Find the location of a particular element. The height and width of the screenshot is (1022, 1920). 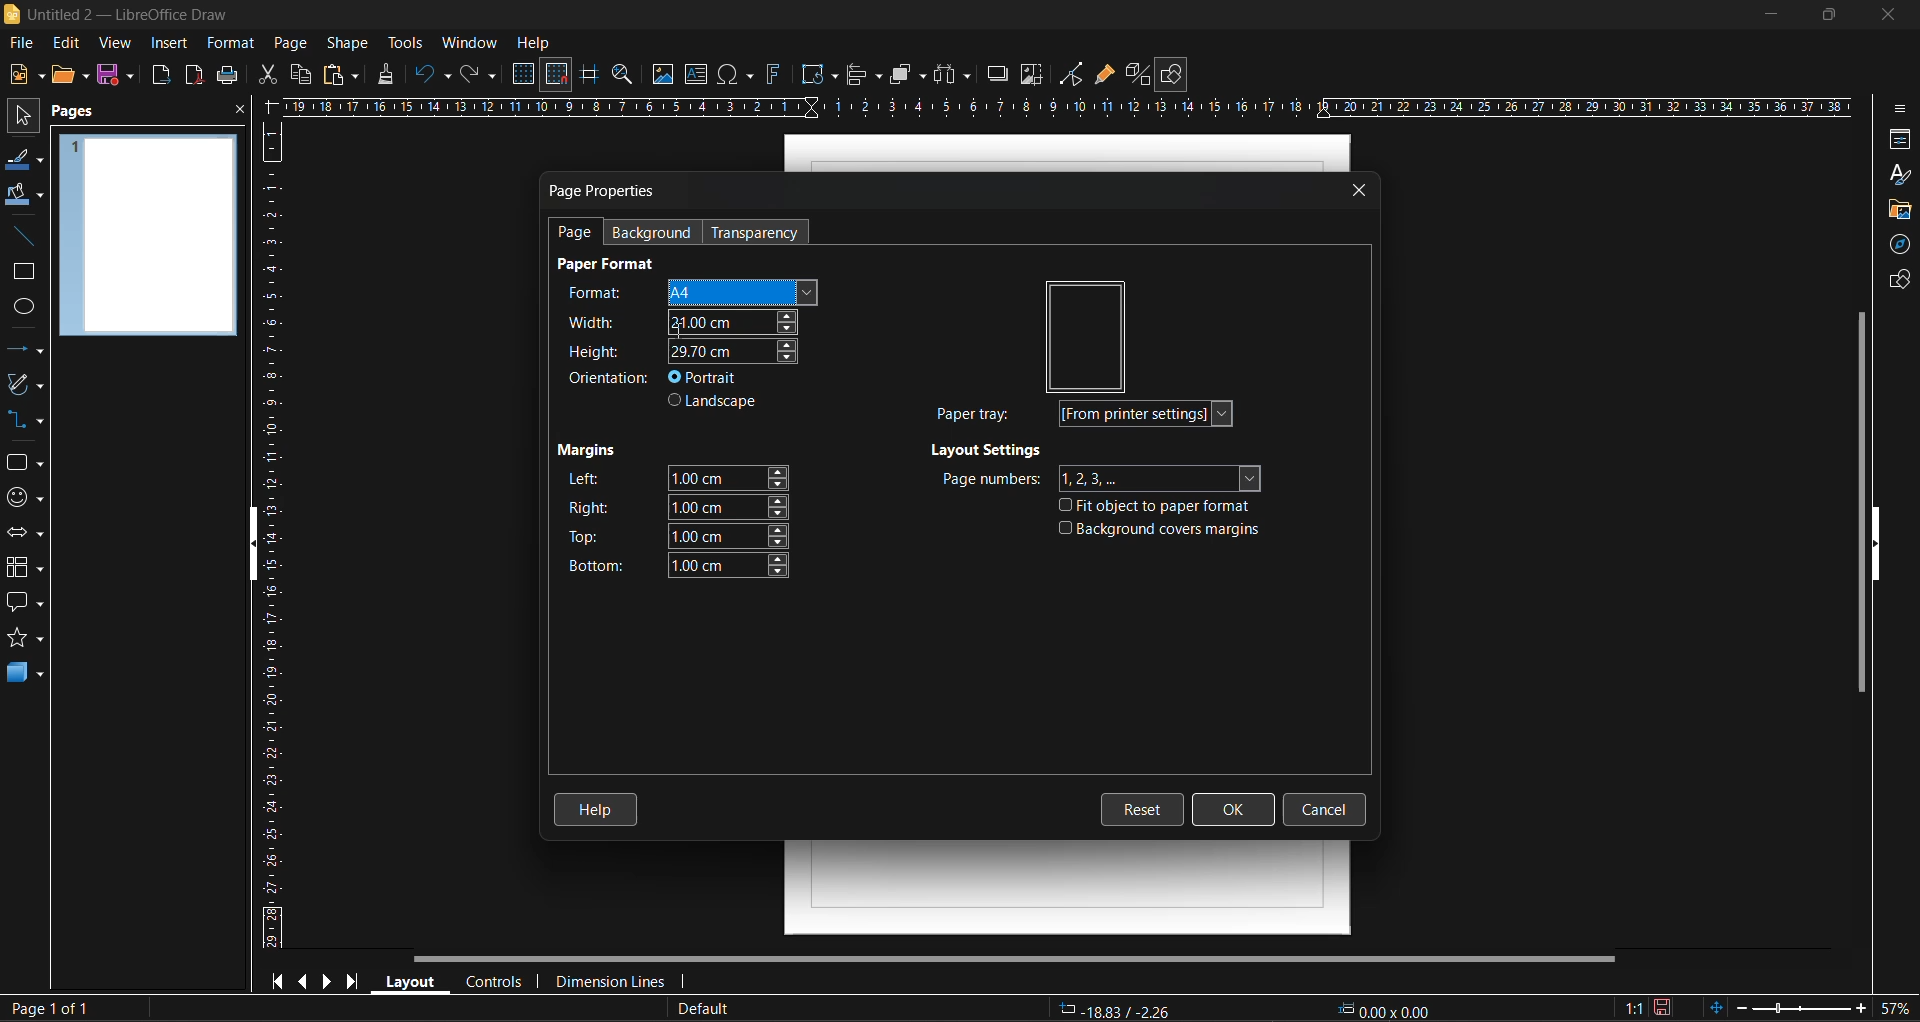

helplines is located at coordinates (591, 73).